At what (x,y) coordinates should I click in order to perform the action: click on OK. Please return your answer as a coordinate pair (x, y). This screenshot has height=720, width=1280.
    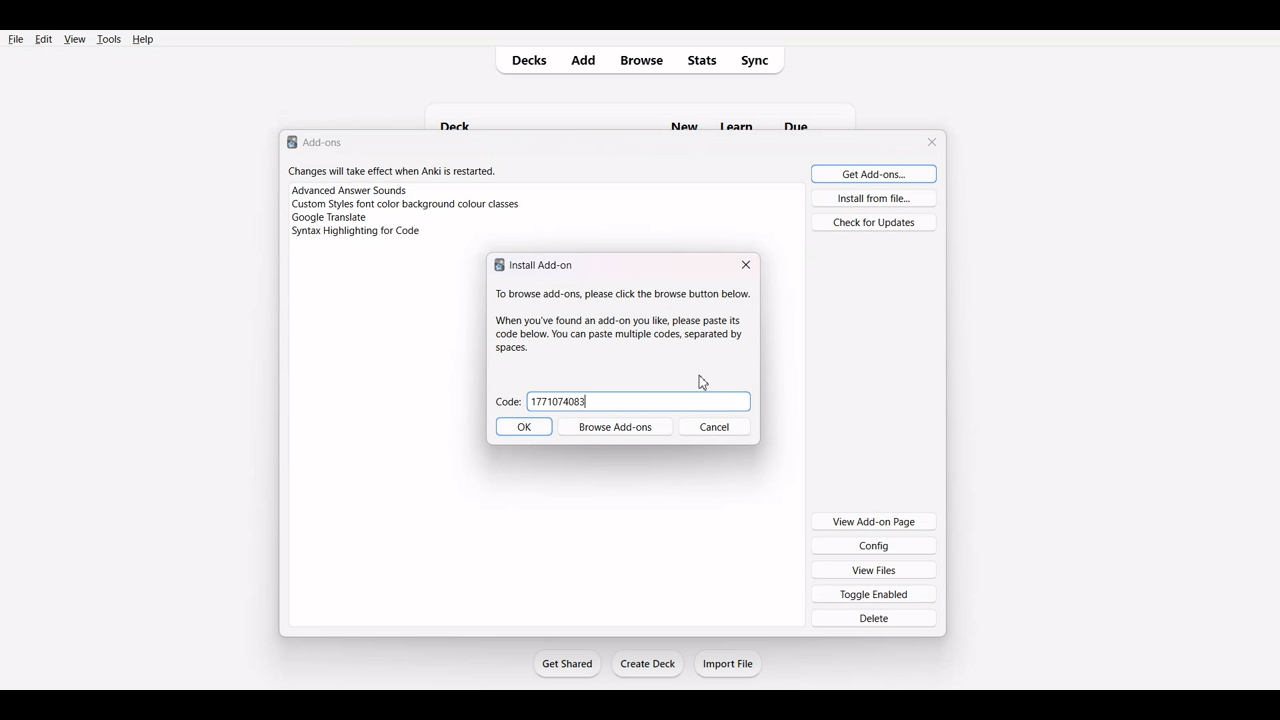
    Looking at the image, I should click on (523, 428).